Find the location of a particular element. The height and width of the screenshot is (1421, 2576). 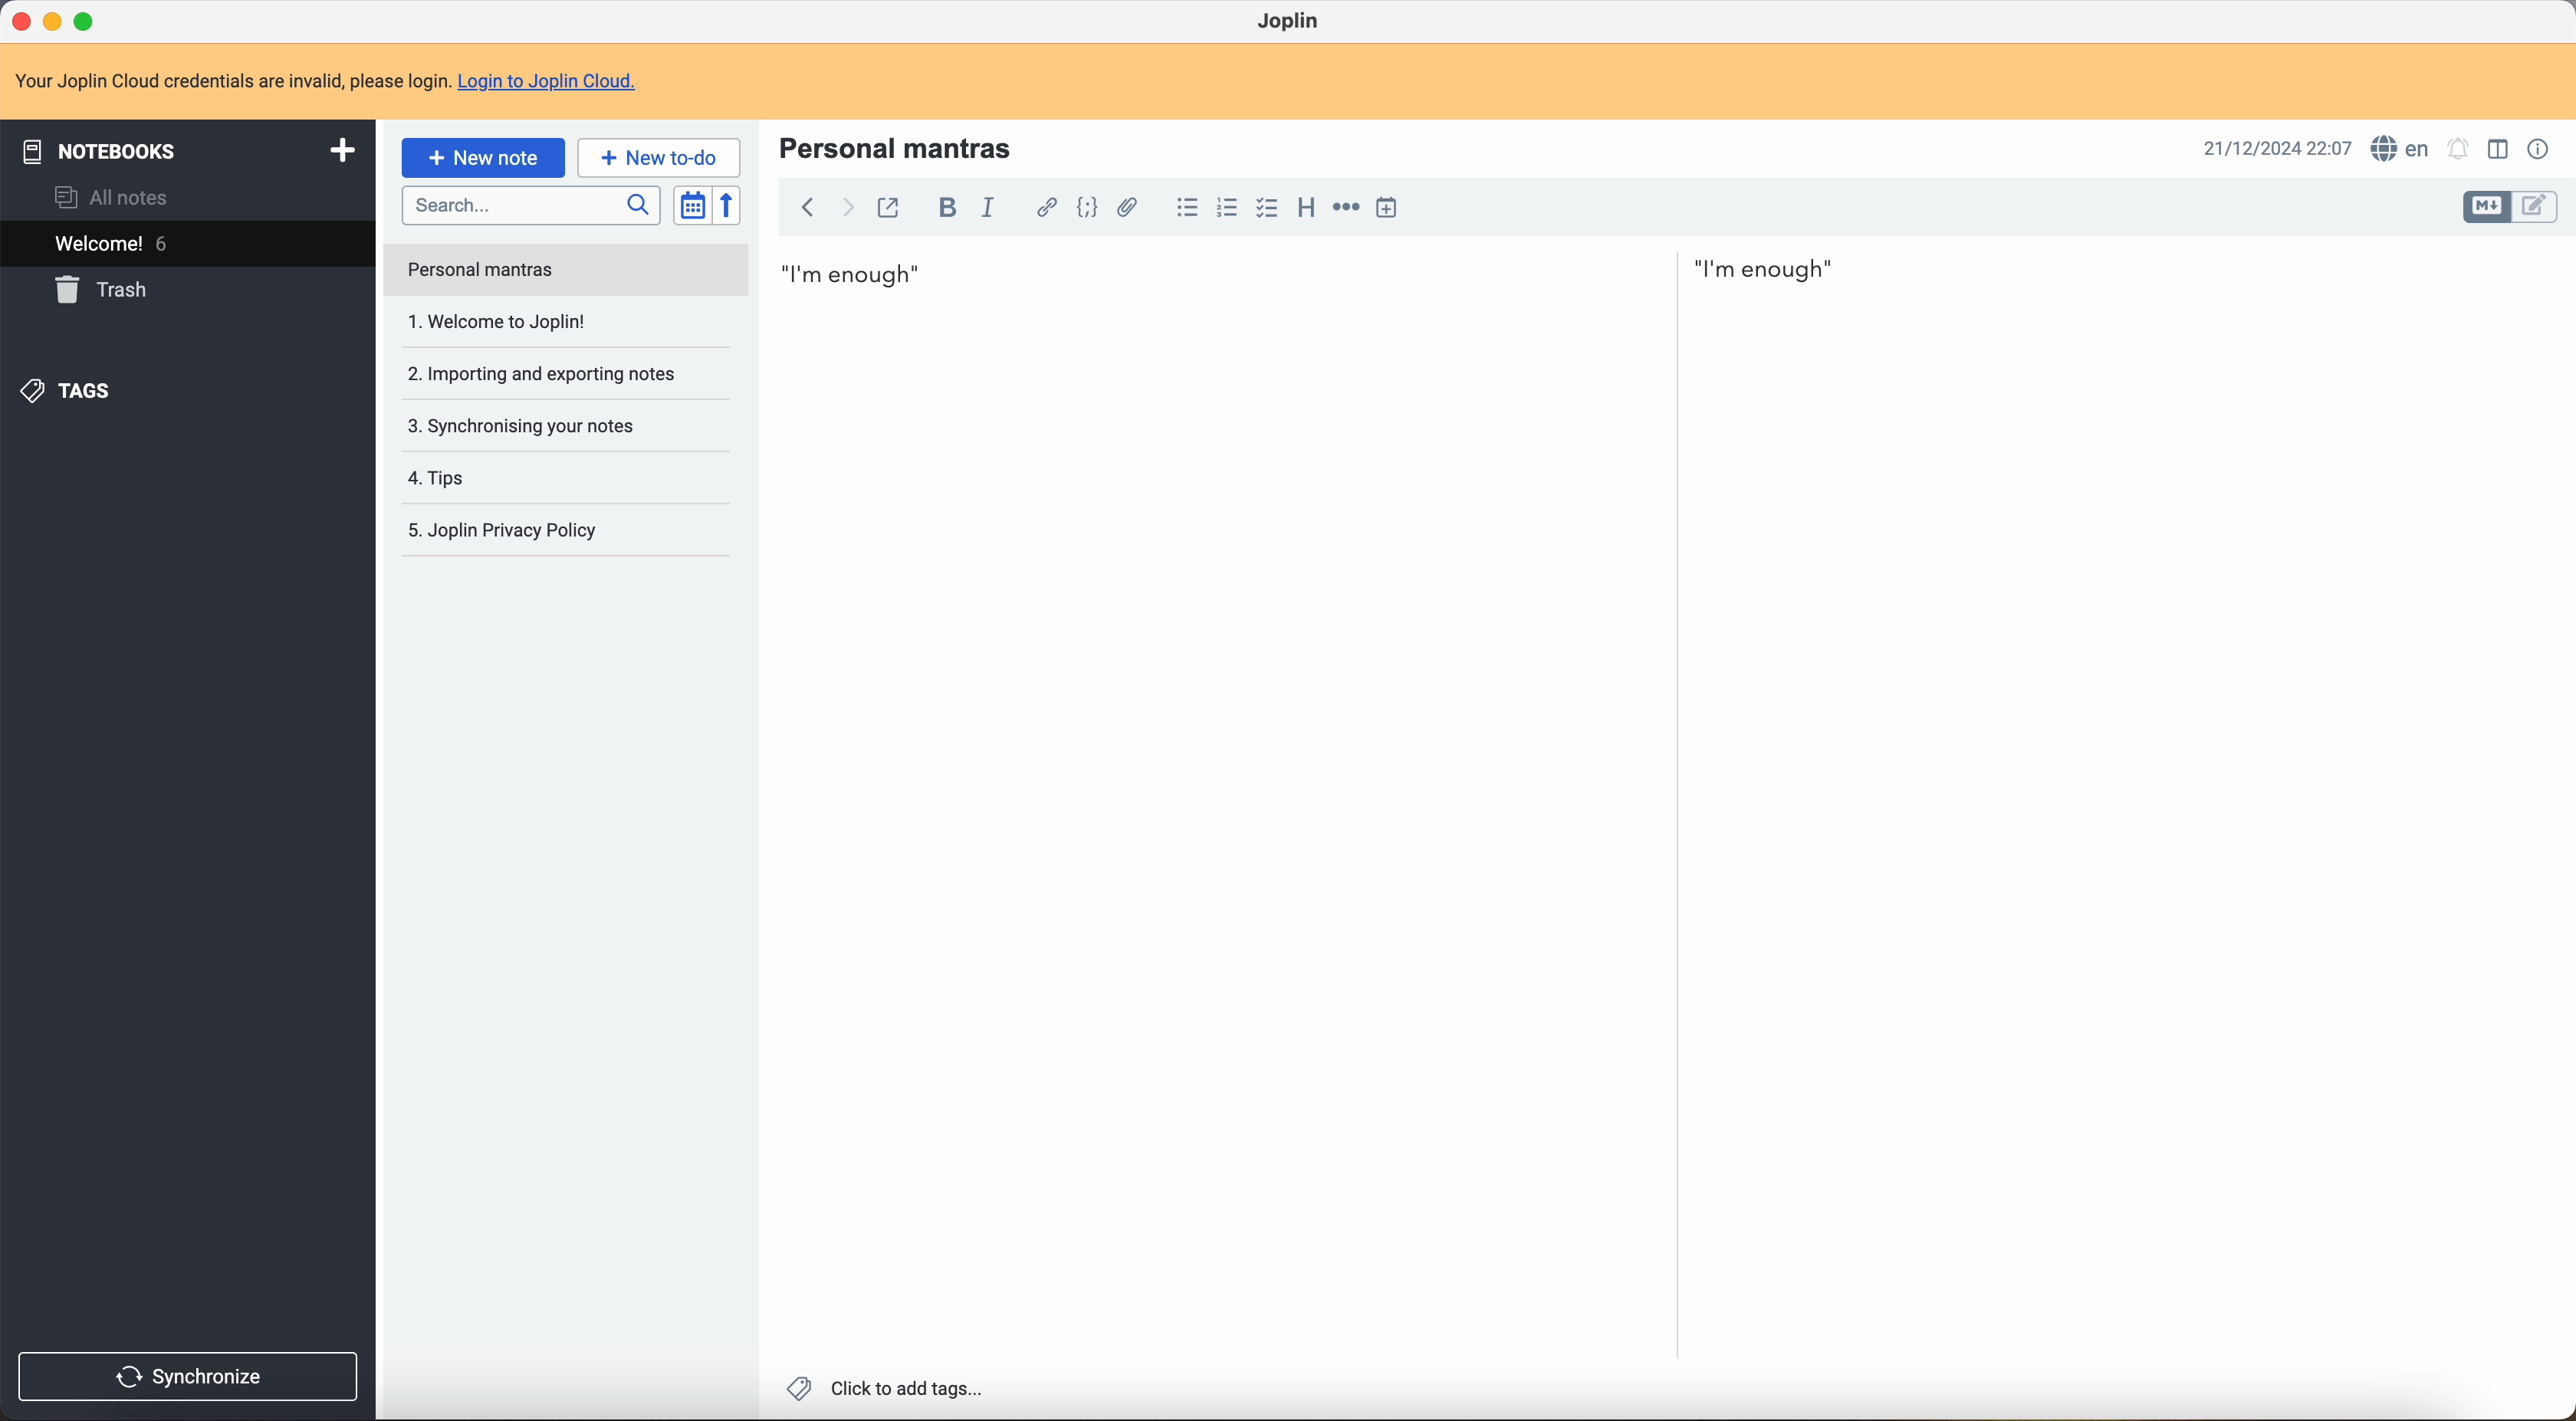

horizontal rule is located at coordinates (1347, 211).